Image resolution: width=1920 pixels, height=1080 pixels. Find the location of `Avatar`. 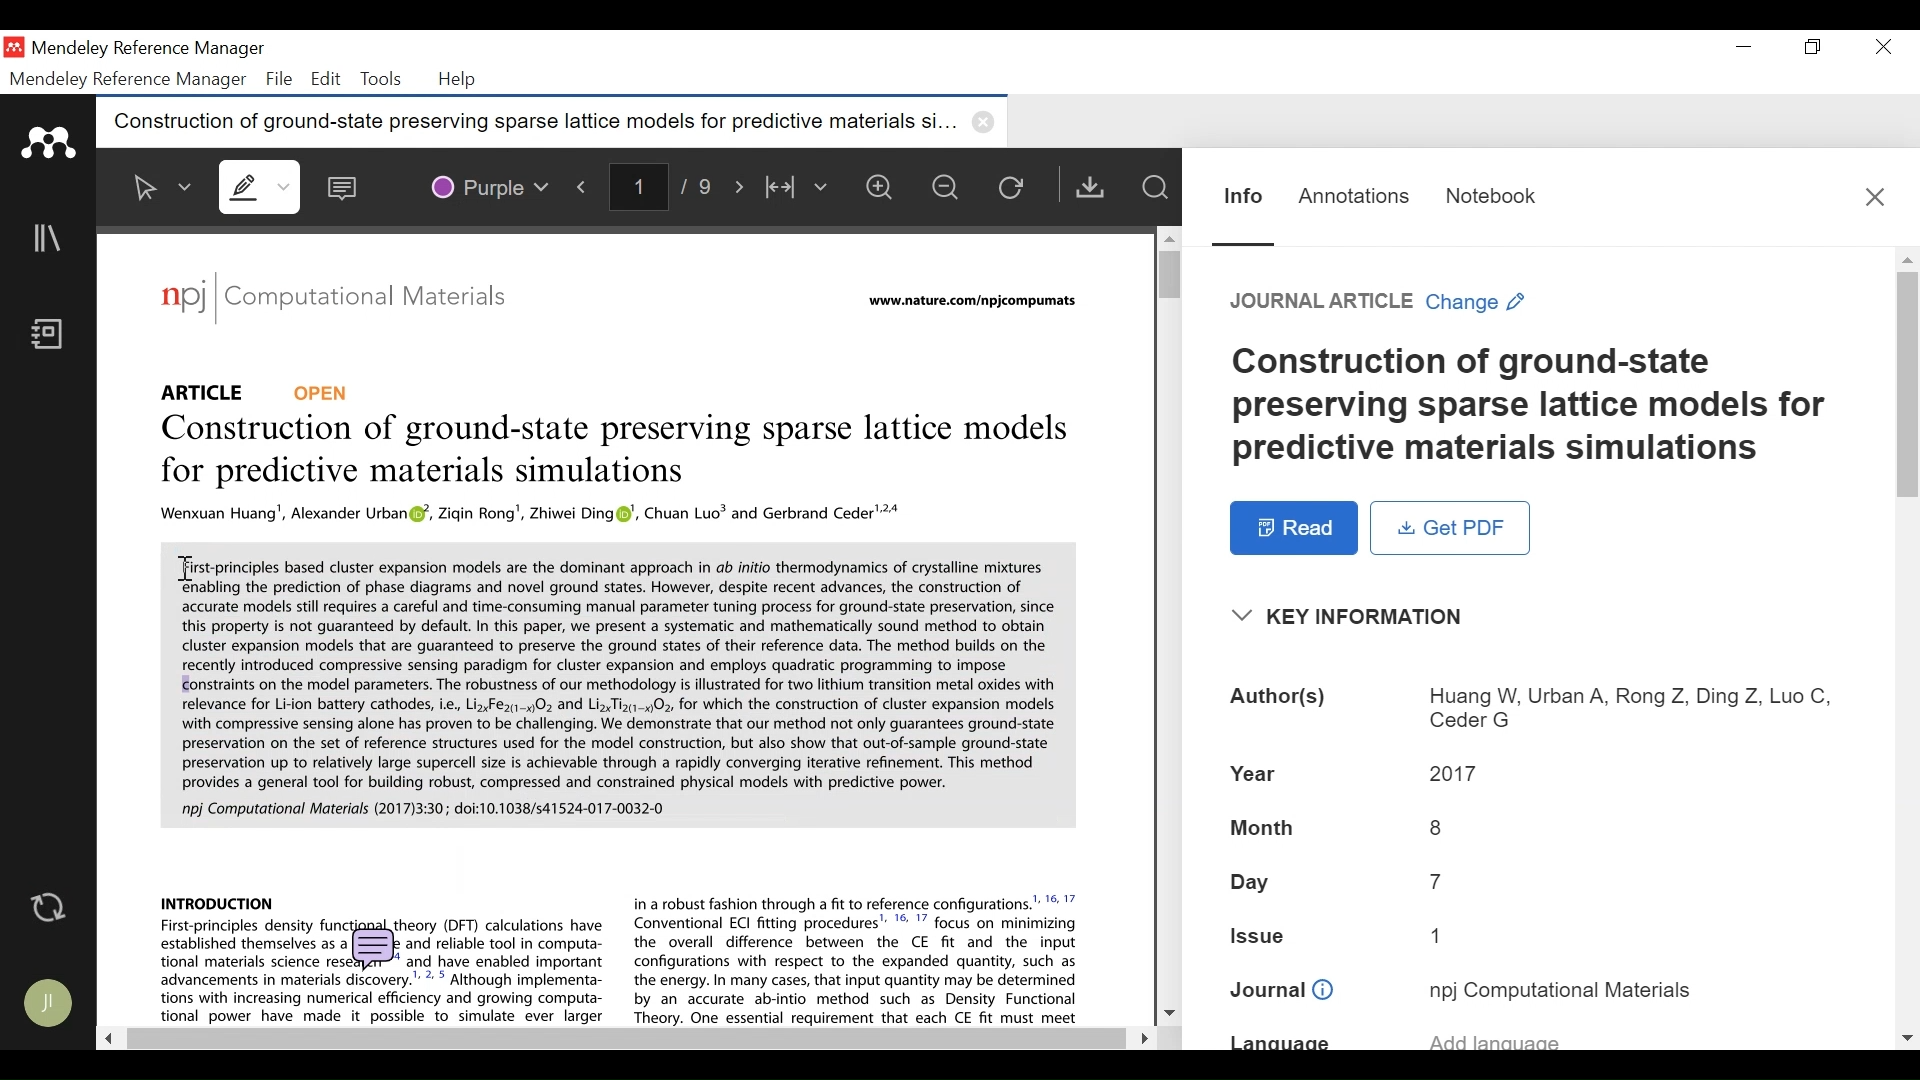

Avatar is located at coordinates (50, 1003).